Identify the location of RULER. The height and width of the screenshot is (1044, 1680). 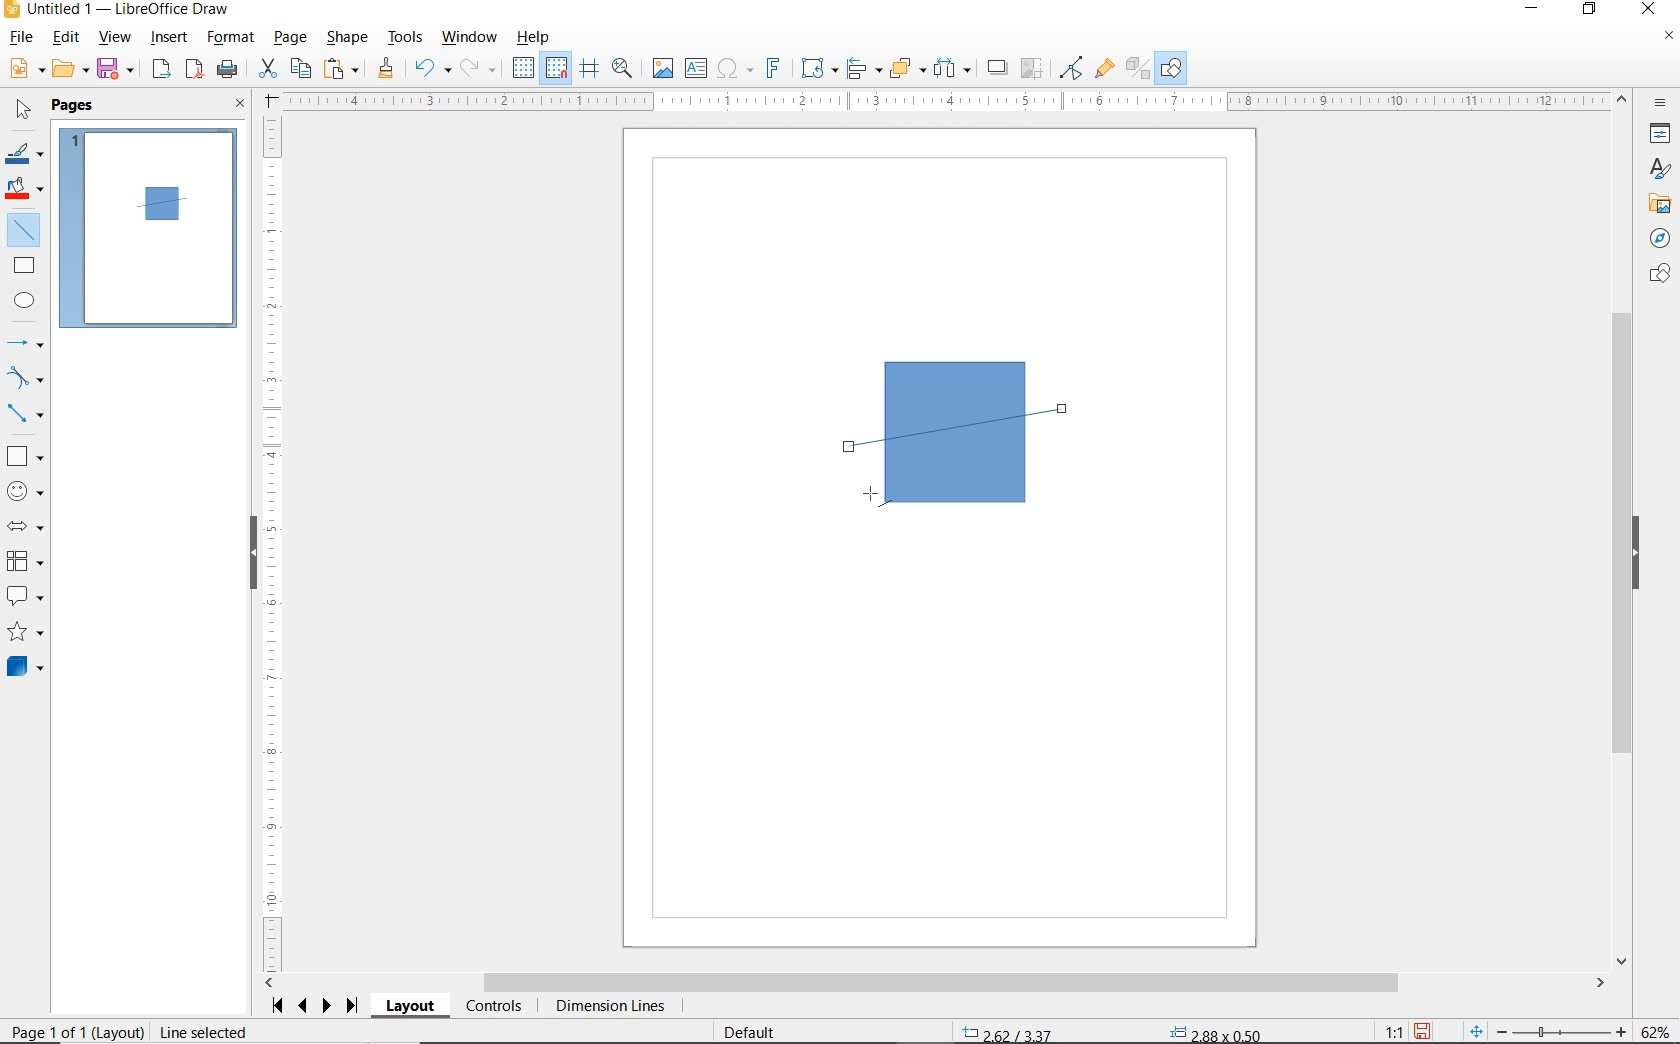
(946, 101).